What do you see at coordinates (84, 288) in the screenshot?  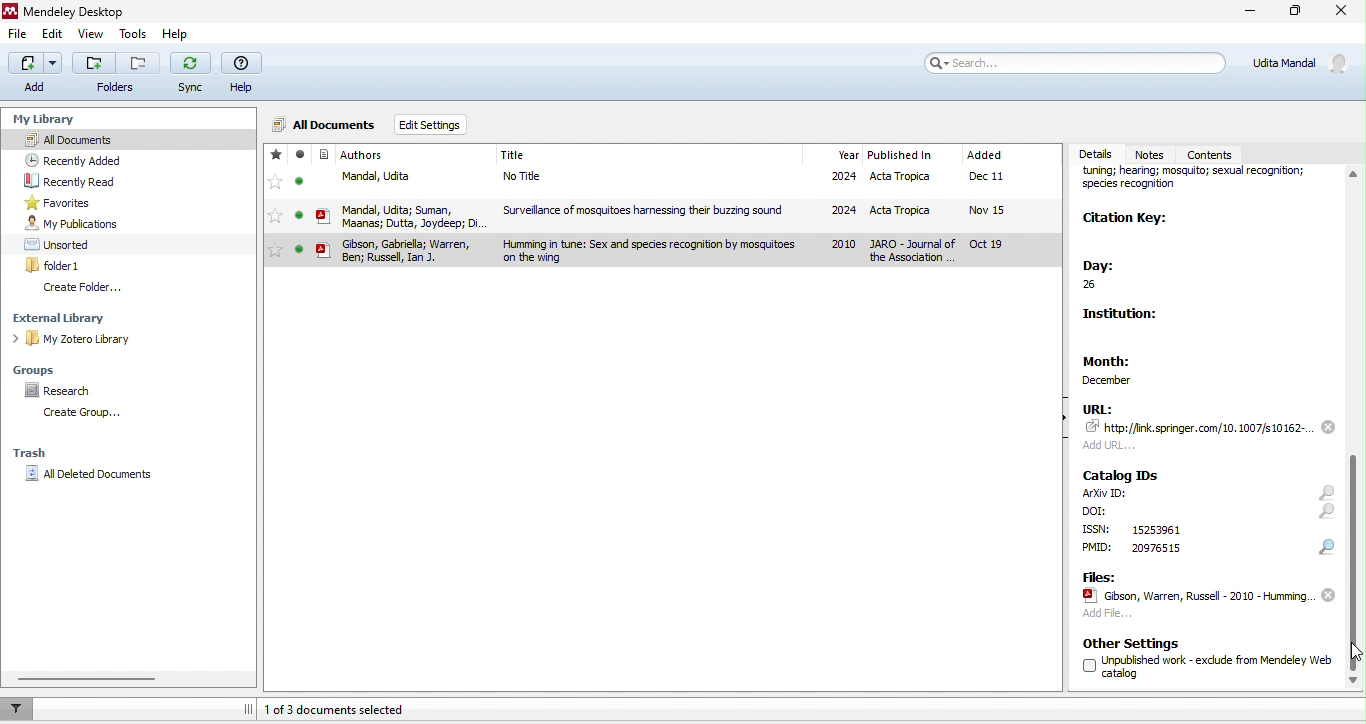 I see `create folder` at bounding box center [84, 288].